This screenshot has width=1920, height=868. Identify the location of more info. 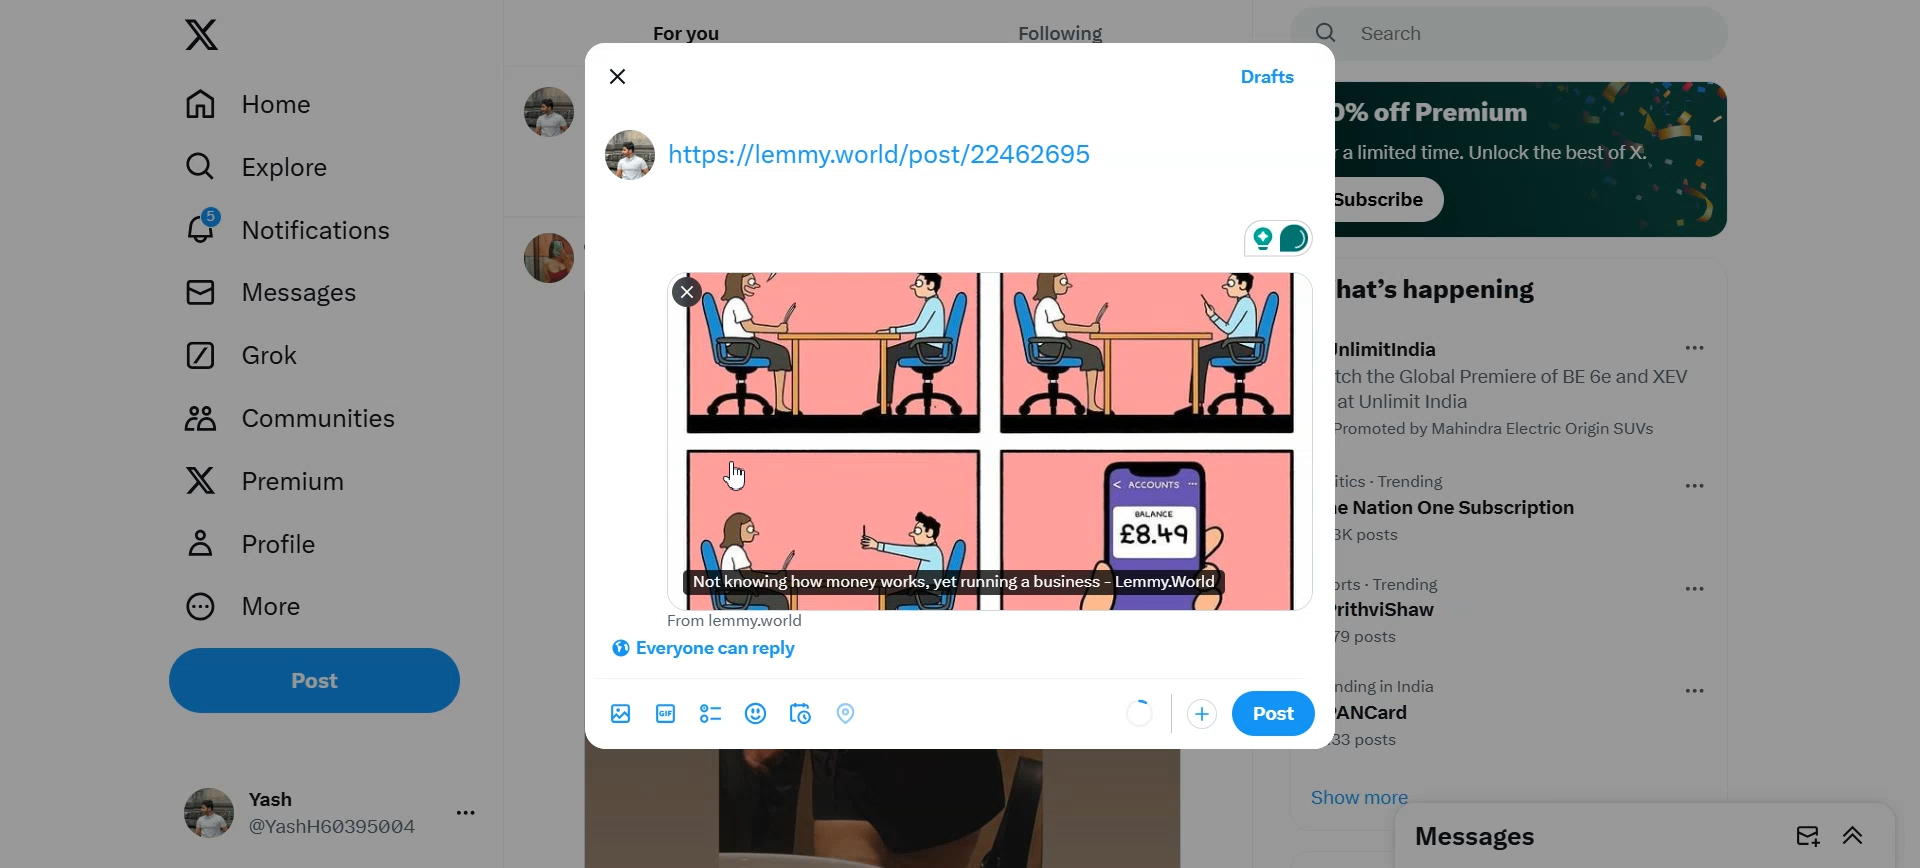
(247, 608).